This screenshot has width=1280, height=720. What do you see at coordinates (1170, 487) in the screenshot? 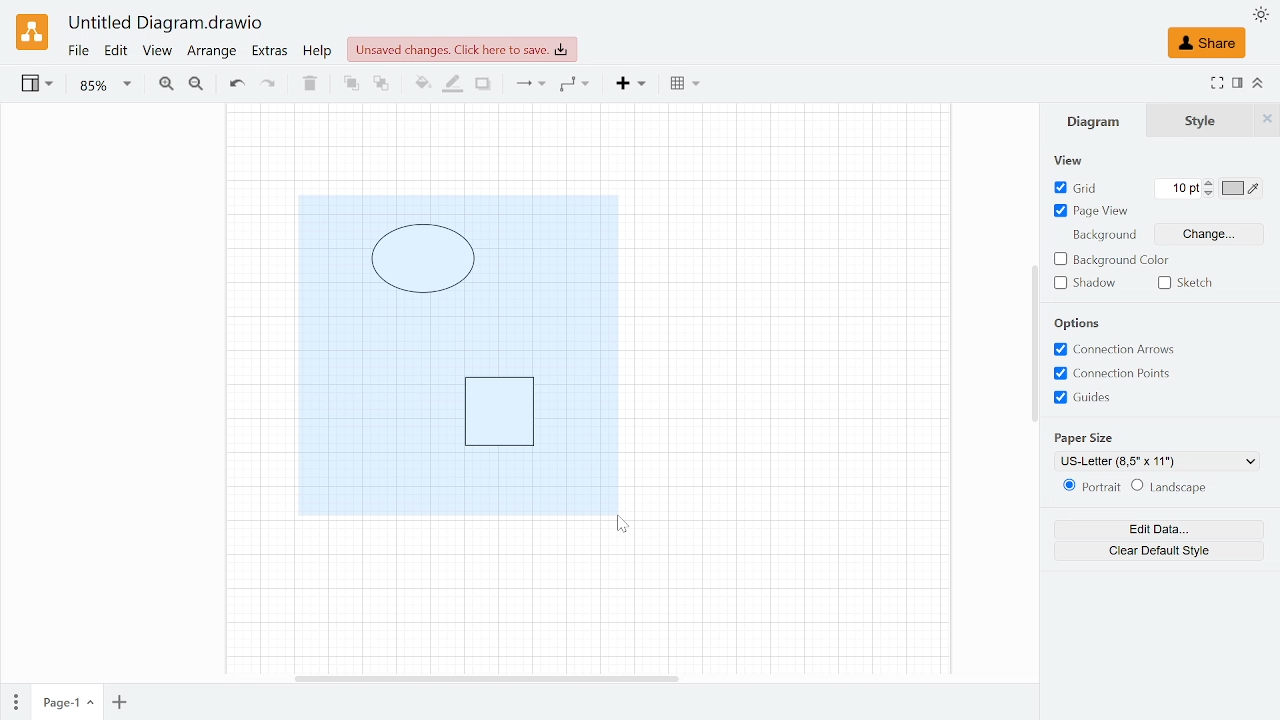
I see `landscape` at bounding box center [1170, 487].